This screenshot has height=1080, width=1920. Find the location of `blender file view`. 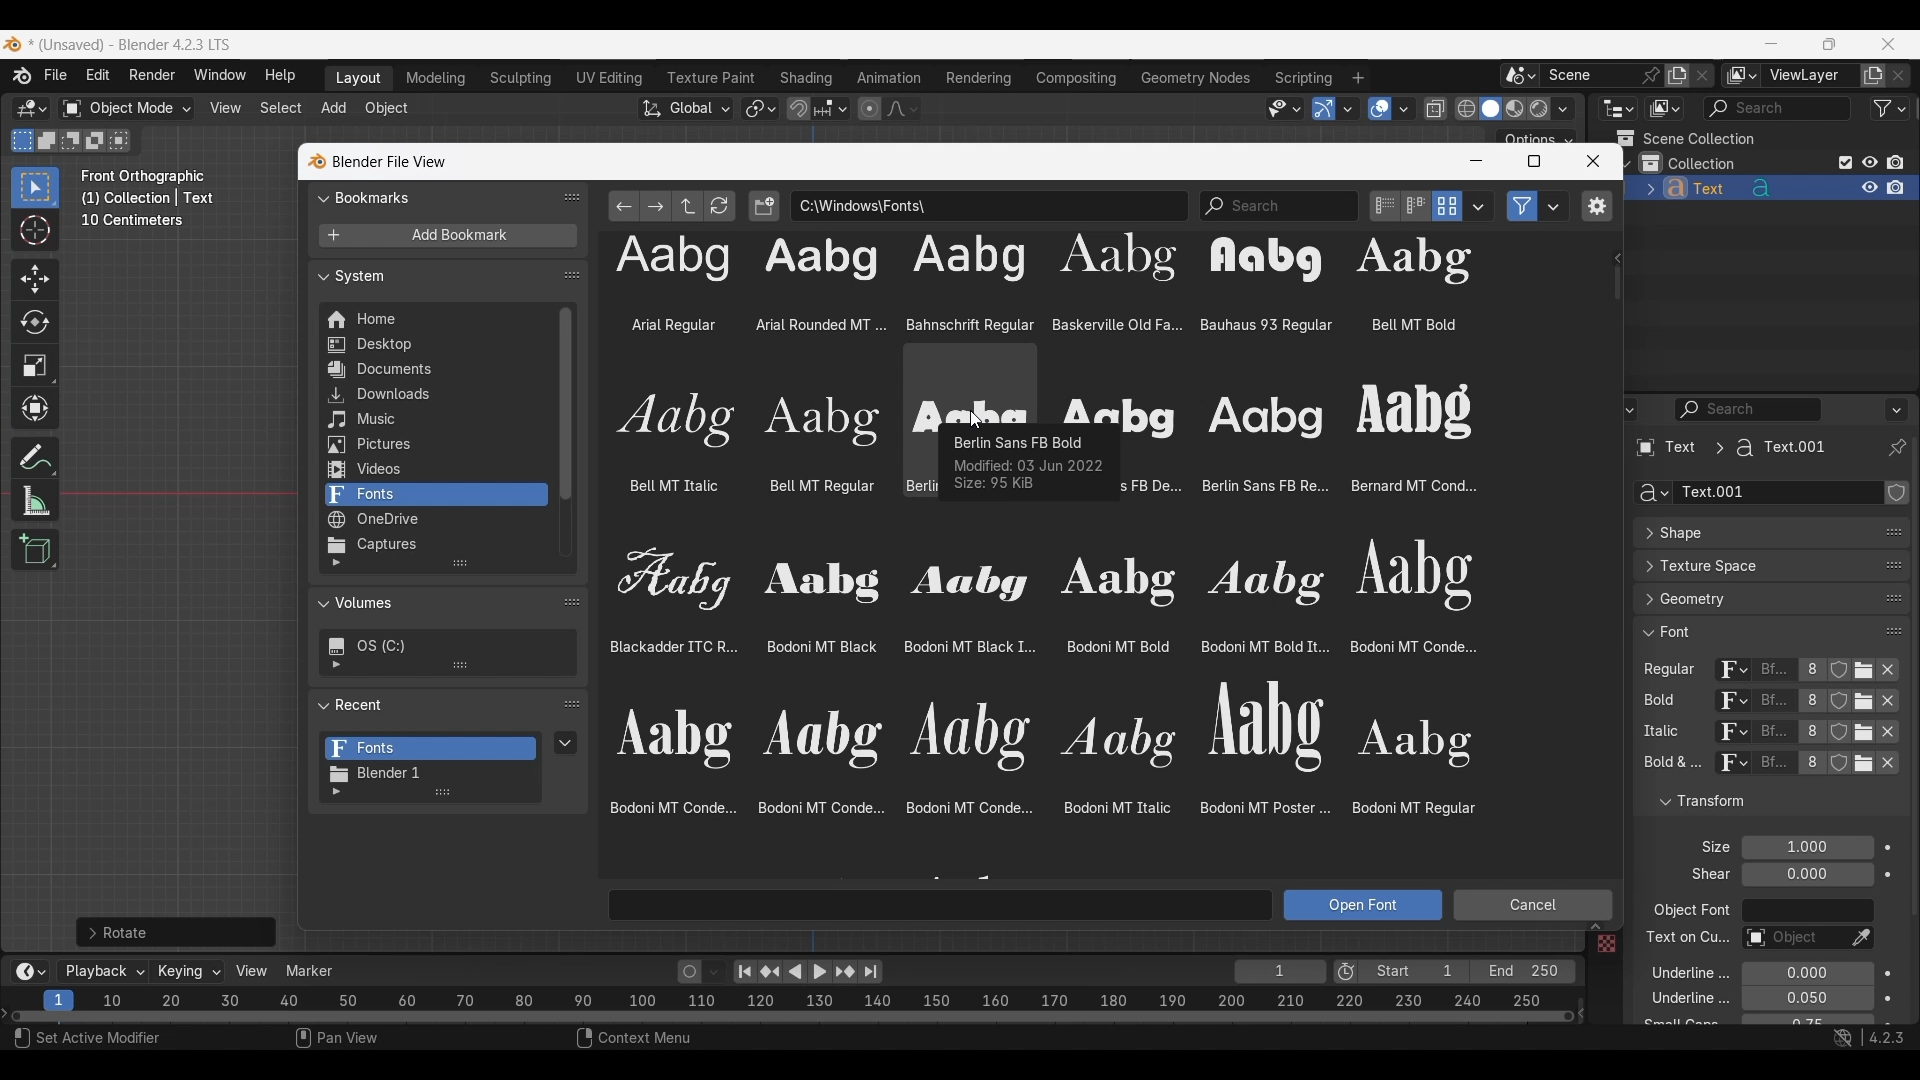

blender file view is located at coordinates (387, 161).